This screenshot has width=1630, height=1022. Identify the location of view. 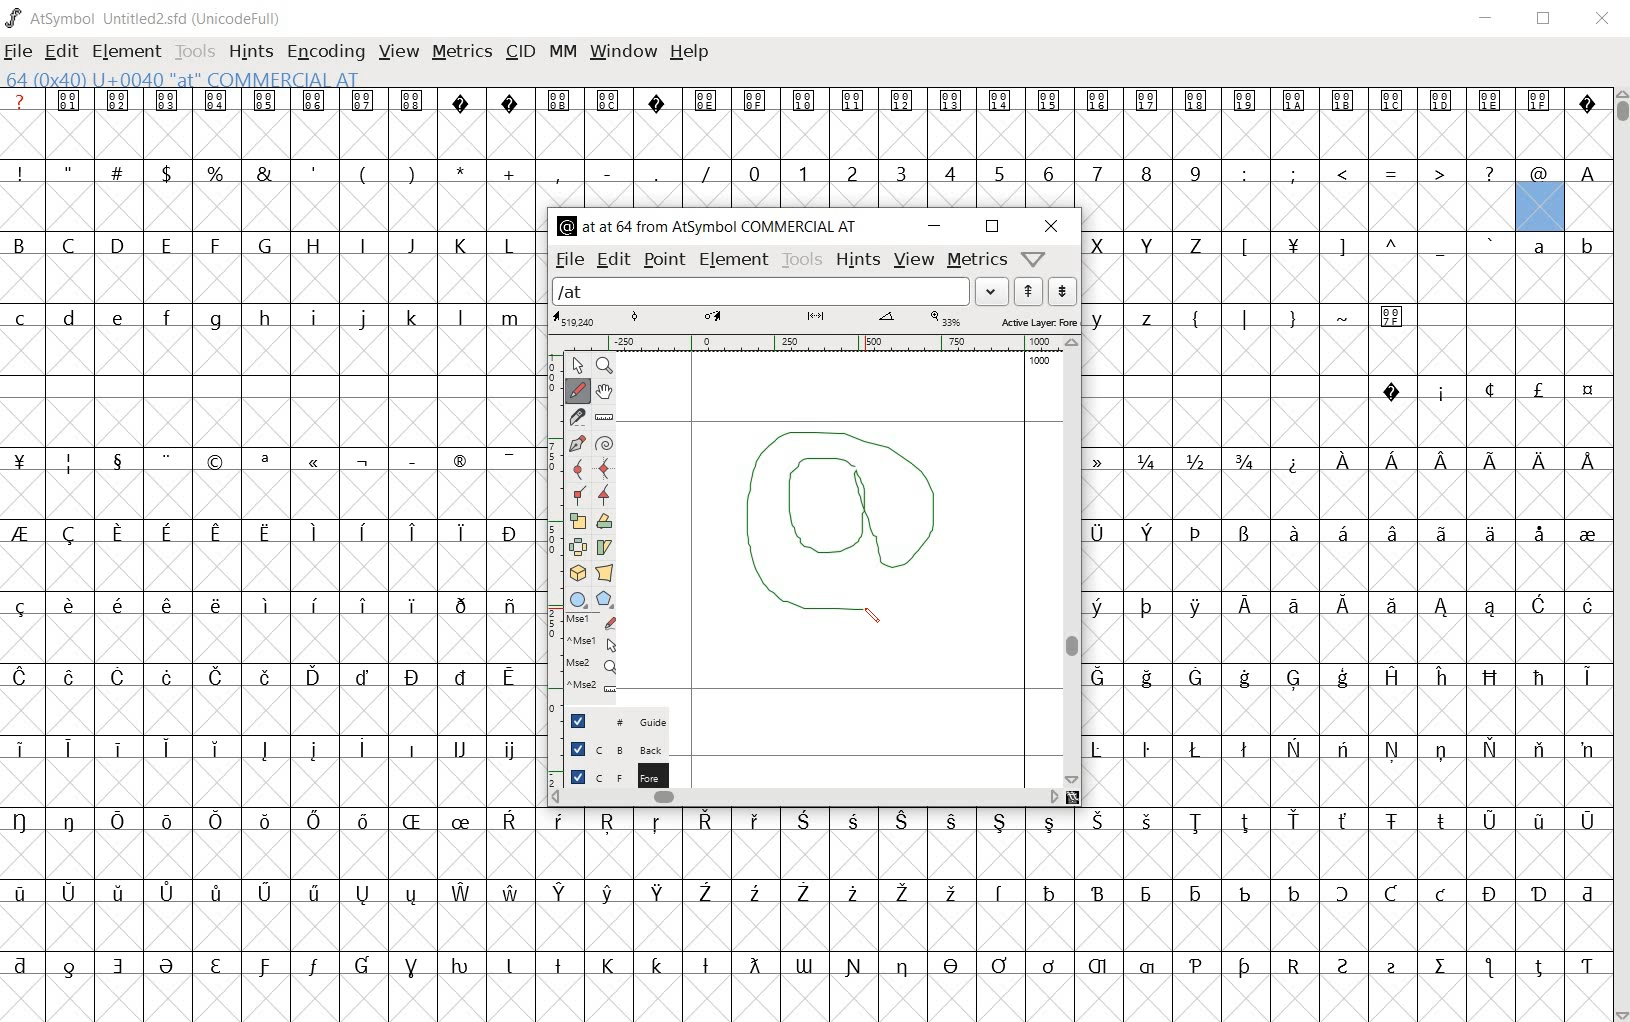
(914, 261).